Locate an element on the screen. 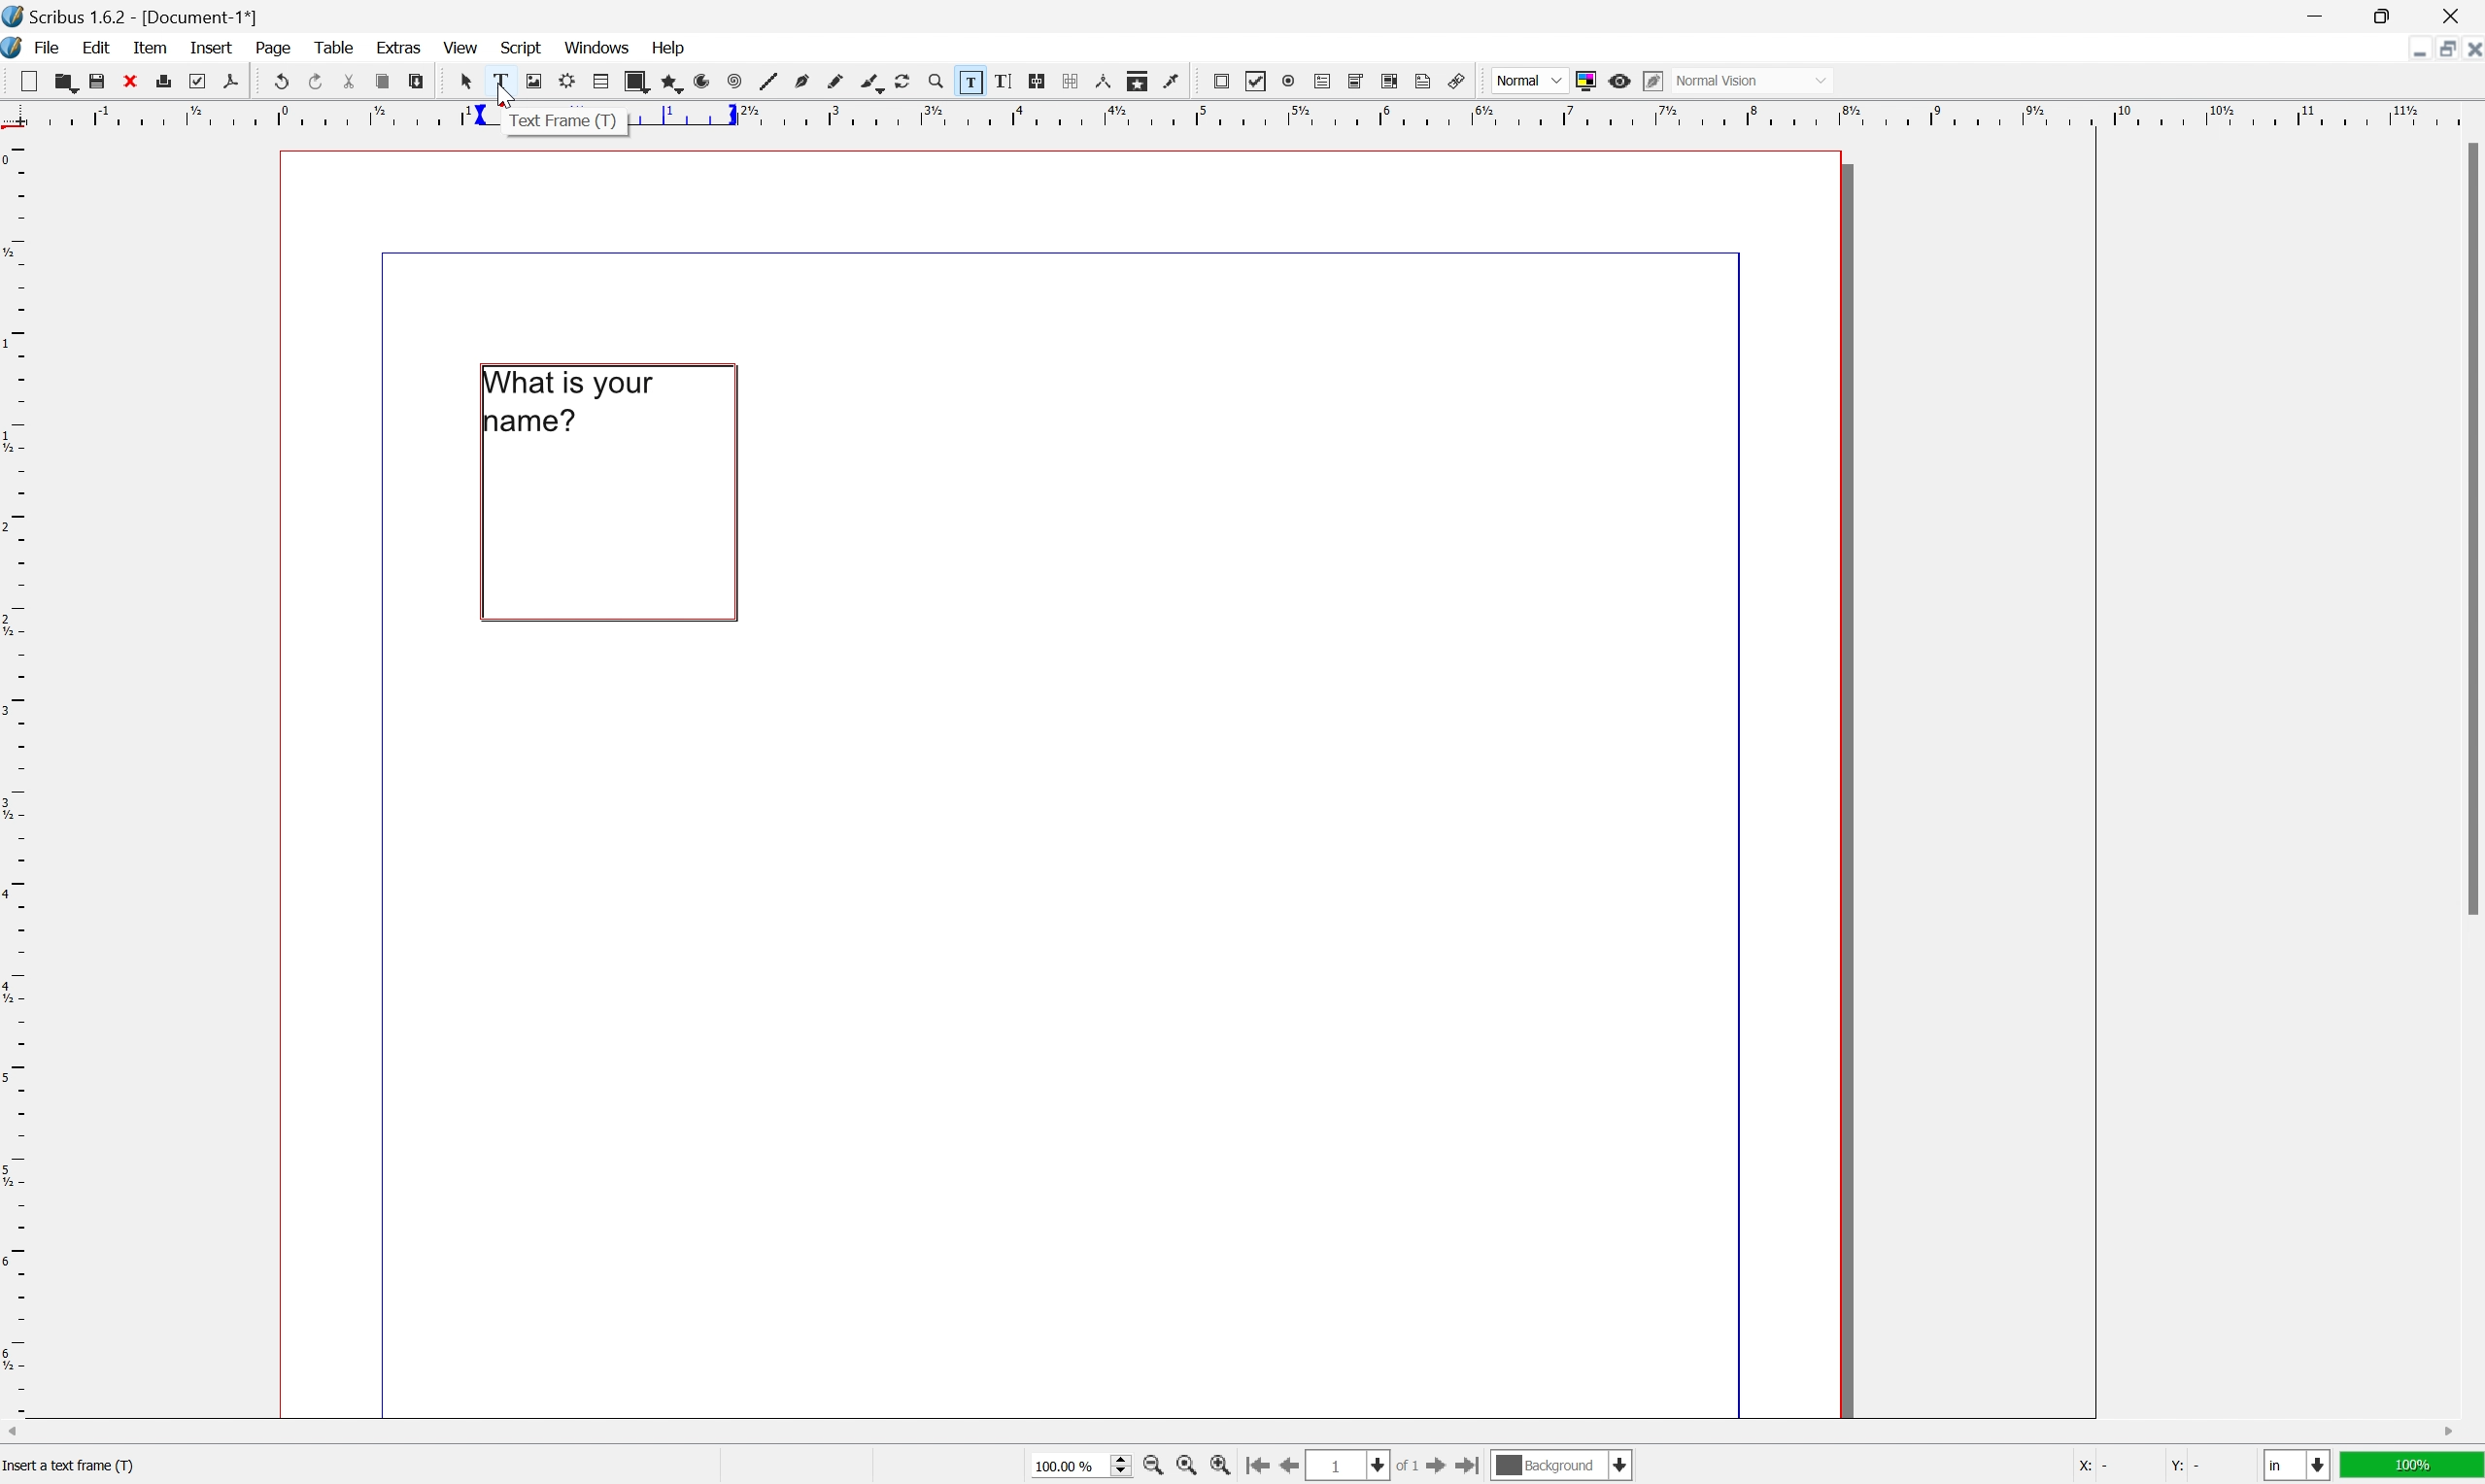 The width and height of the screenshot is (2485, 1484). open is located at coordinates (69, 85).